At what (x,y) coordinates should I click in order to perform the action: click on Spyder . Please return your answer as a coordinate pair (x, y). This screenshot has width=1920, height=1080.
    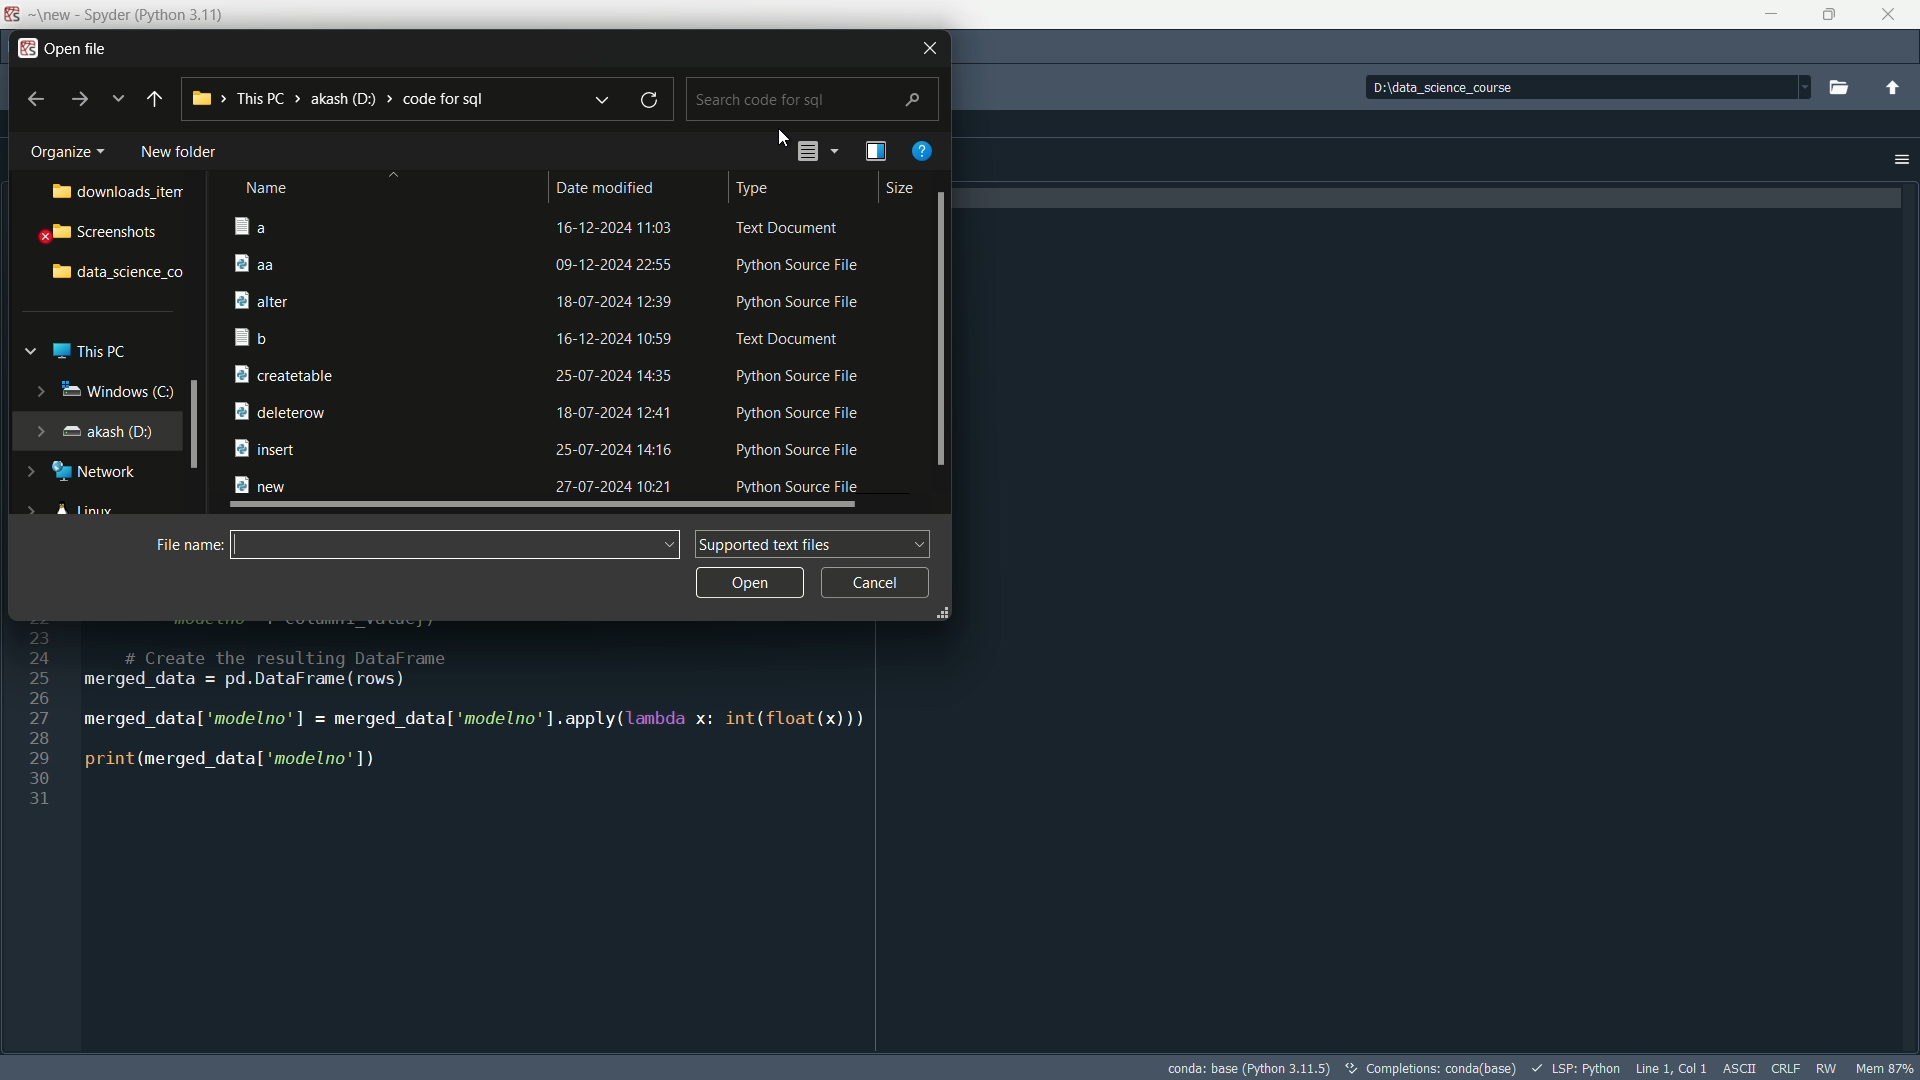
    Looking at the image, I should click on (144, 12).